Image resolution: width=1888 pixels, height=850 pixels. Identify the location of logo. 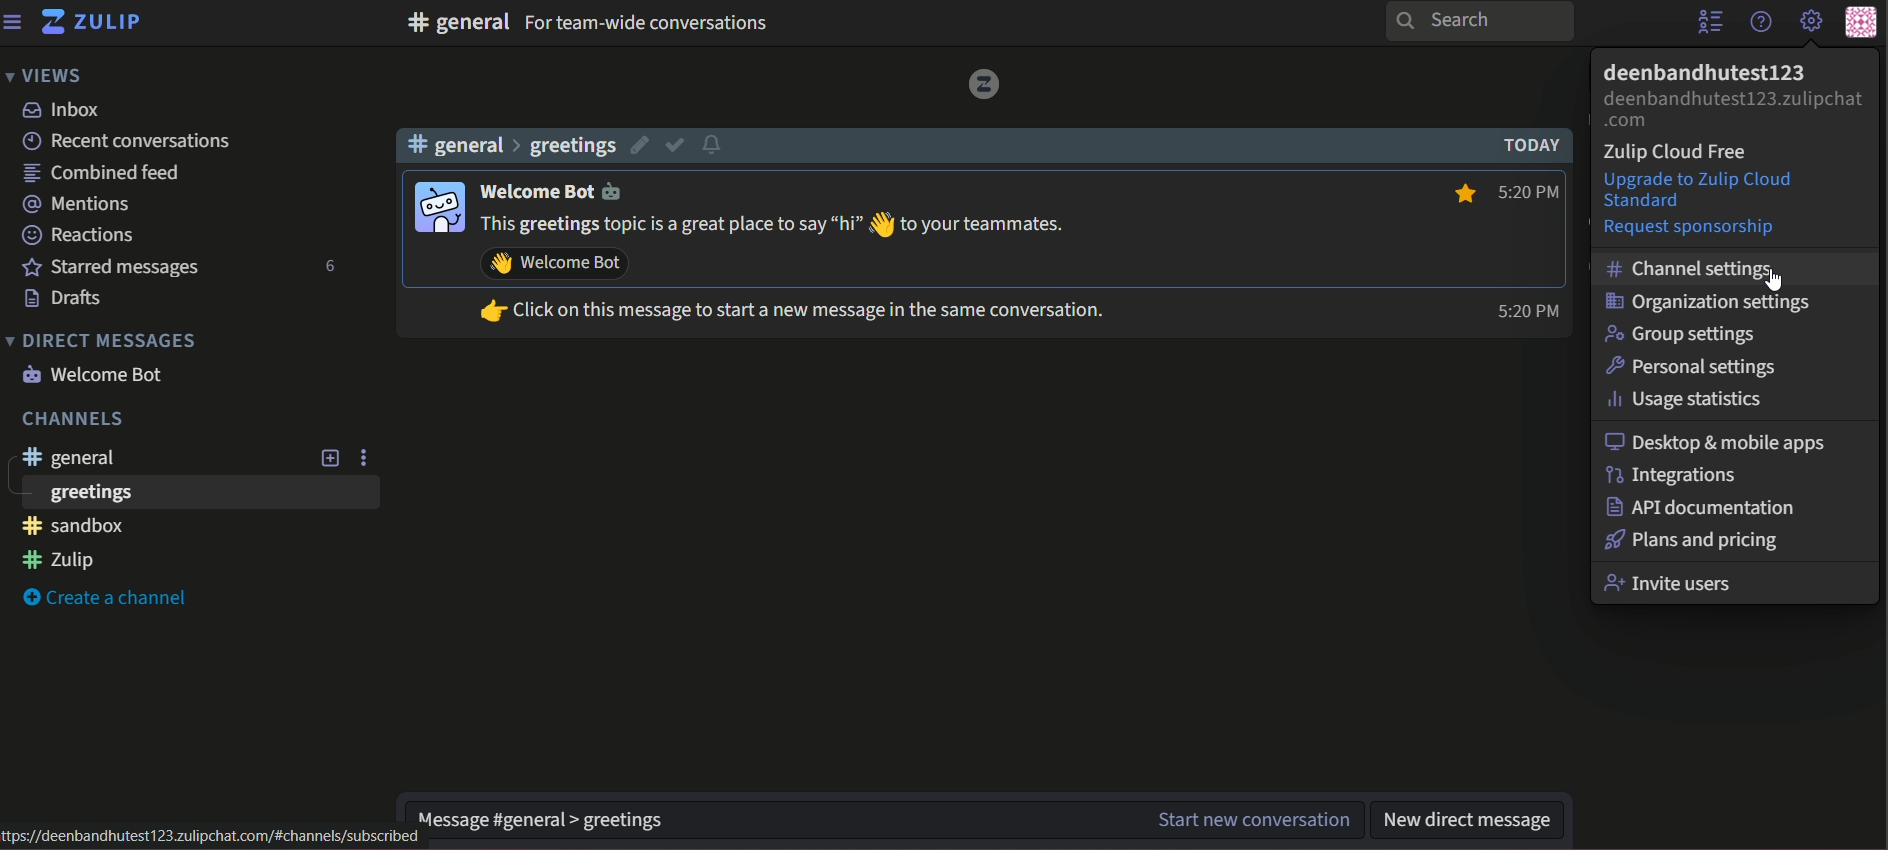
(981, 84).